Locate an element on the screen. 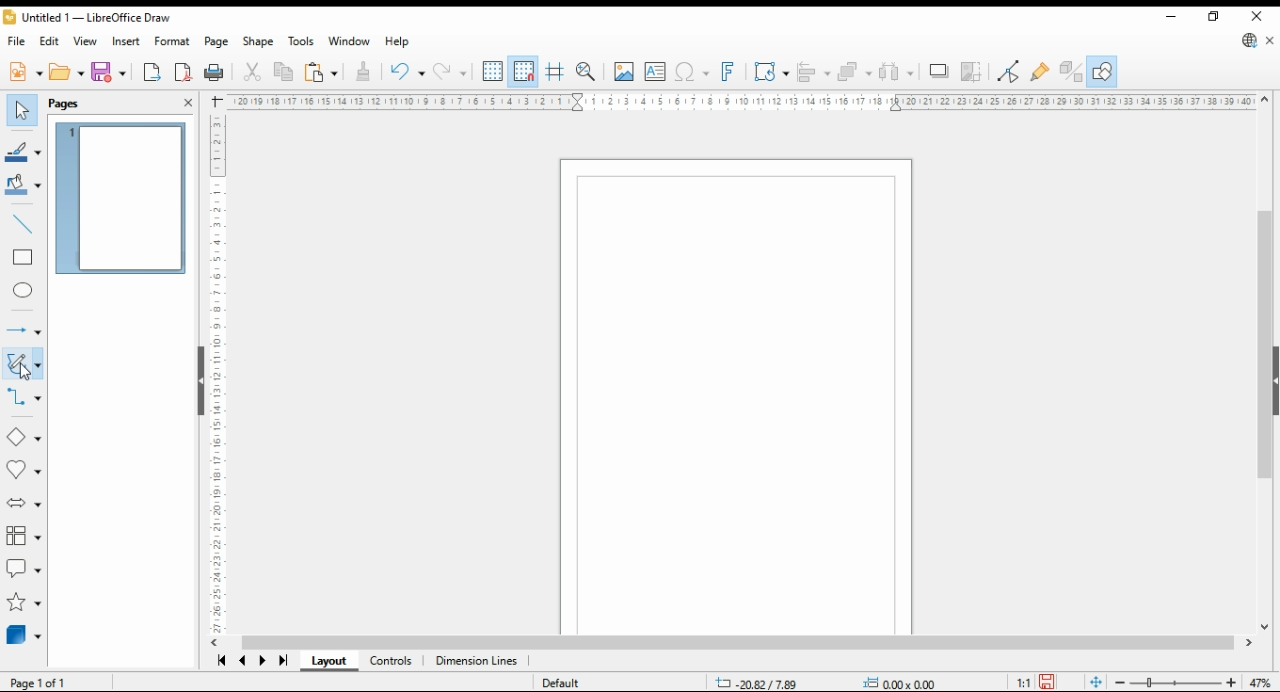 The width and height of the screenshot is (1280, 692). close pane is located at coordinates (190, 101).